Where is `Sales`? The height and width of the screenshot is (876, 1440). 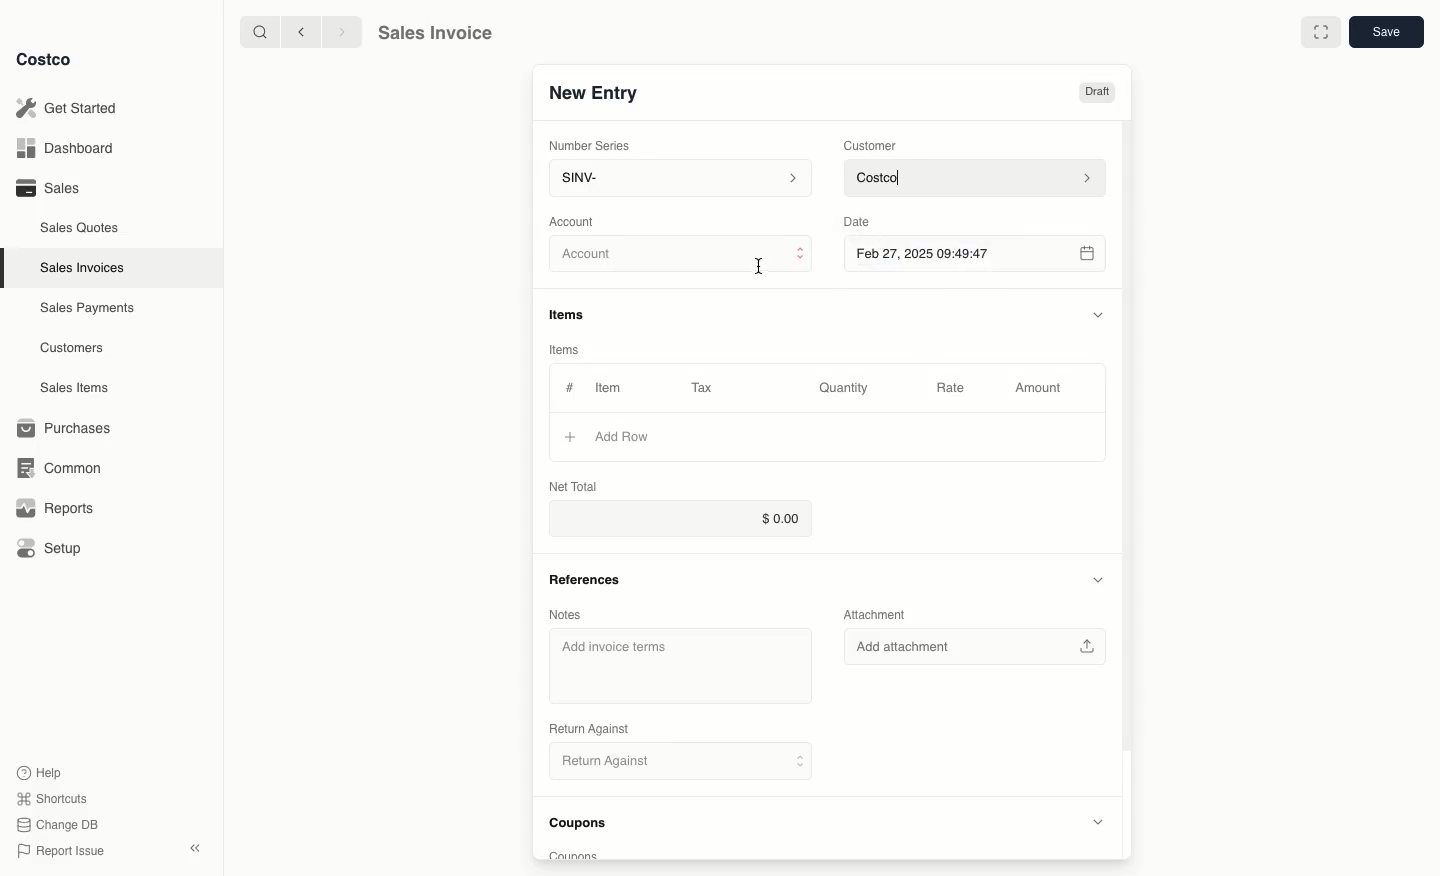
Sales is located at coordinates (46, 187).